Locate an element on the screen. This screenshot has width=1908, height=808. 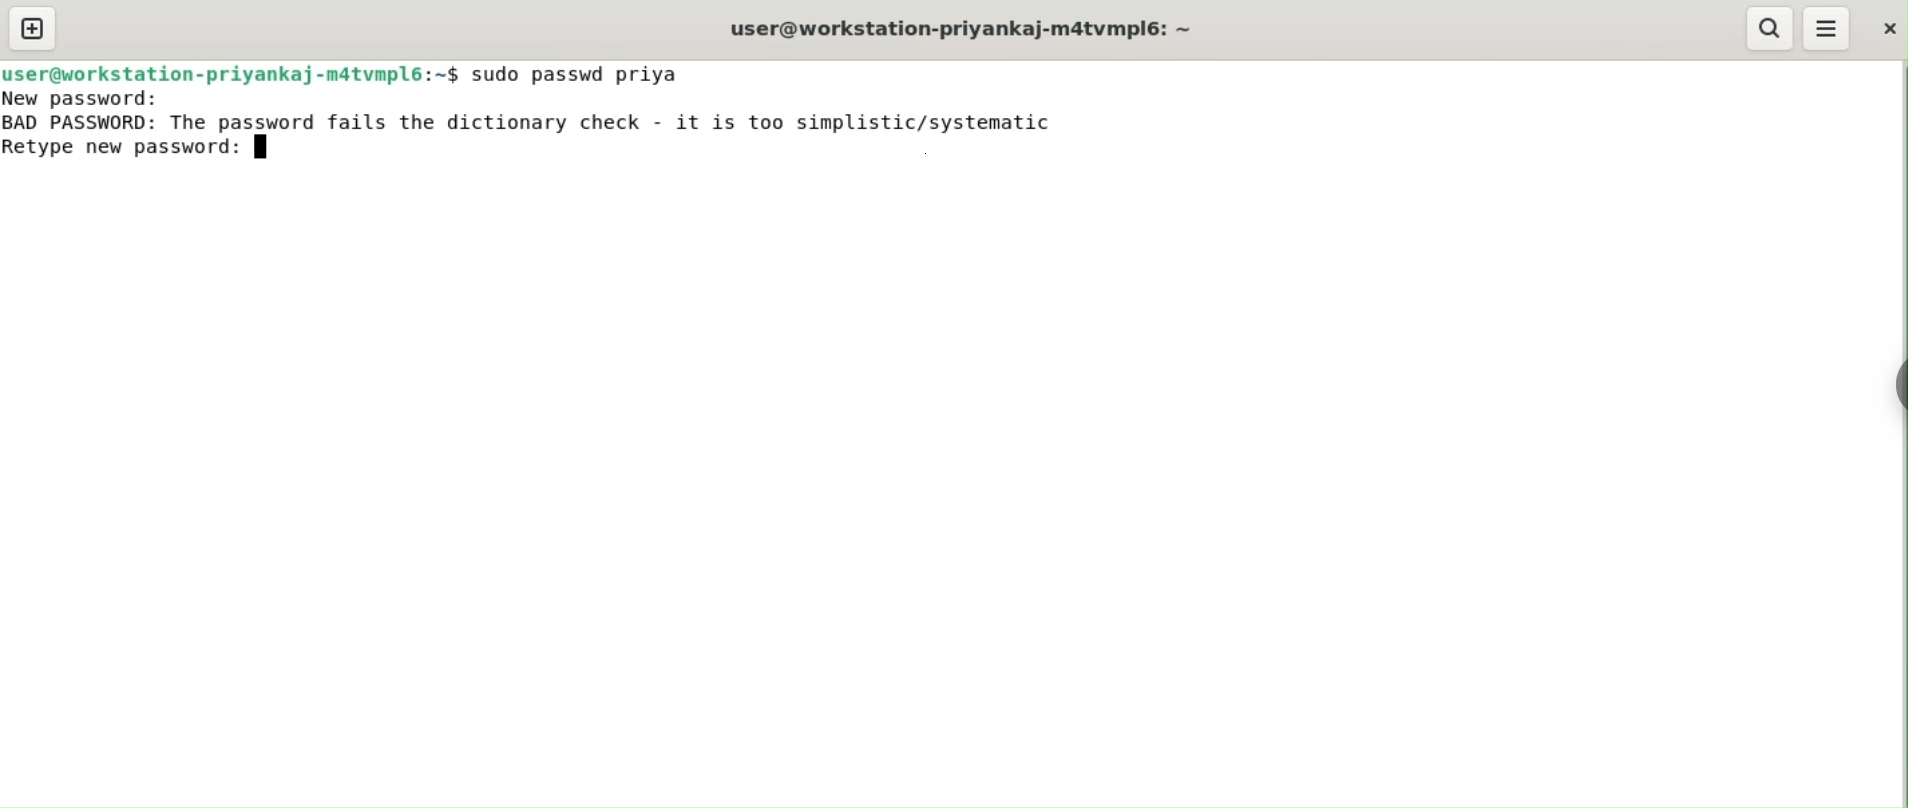
close is located at coordinates (1891, 29).